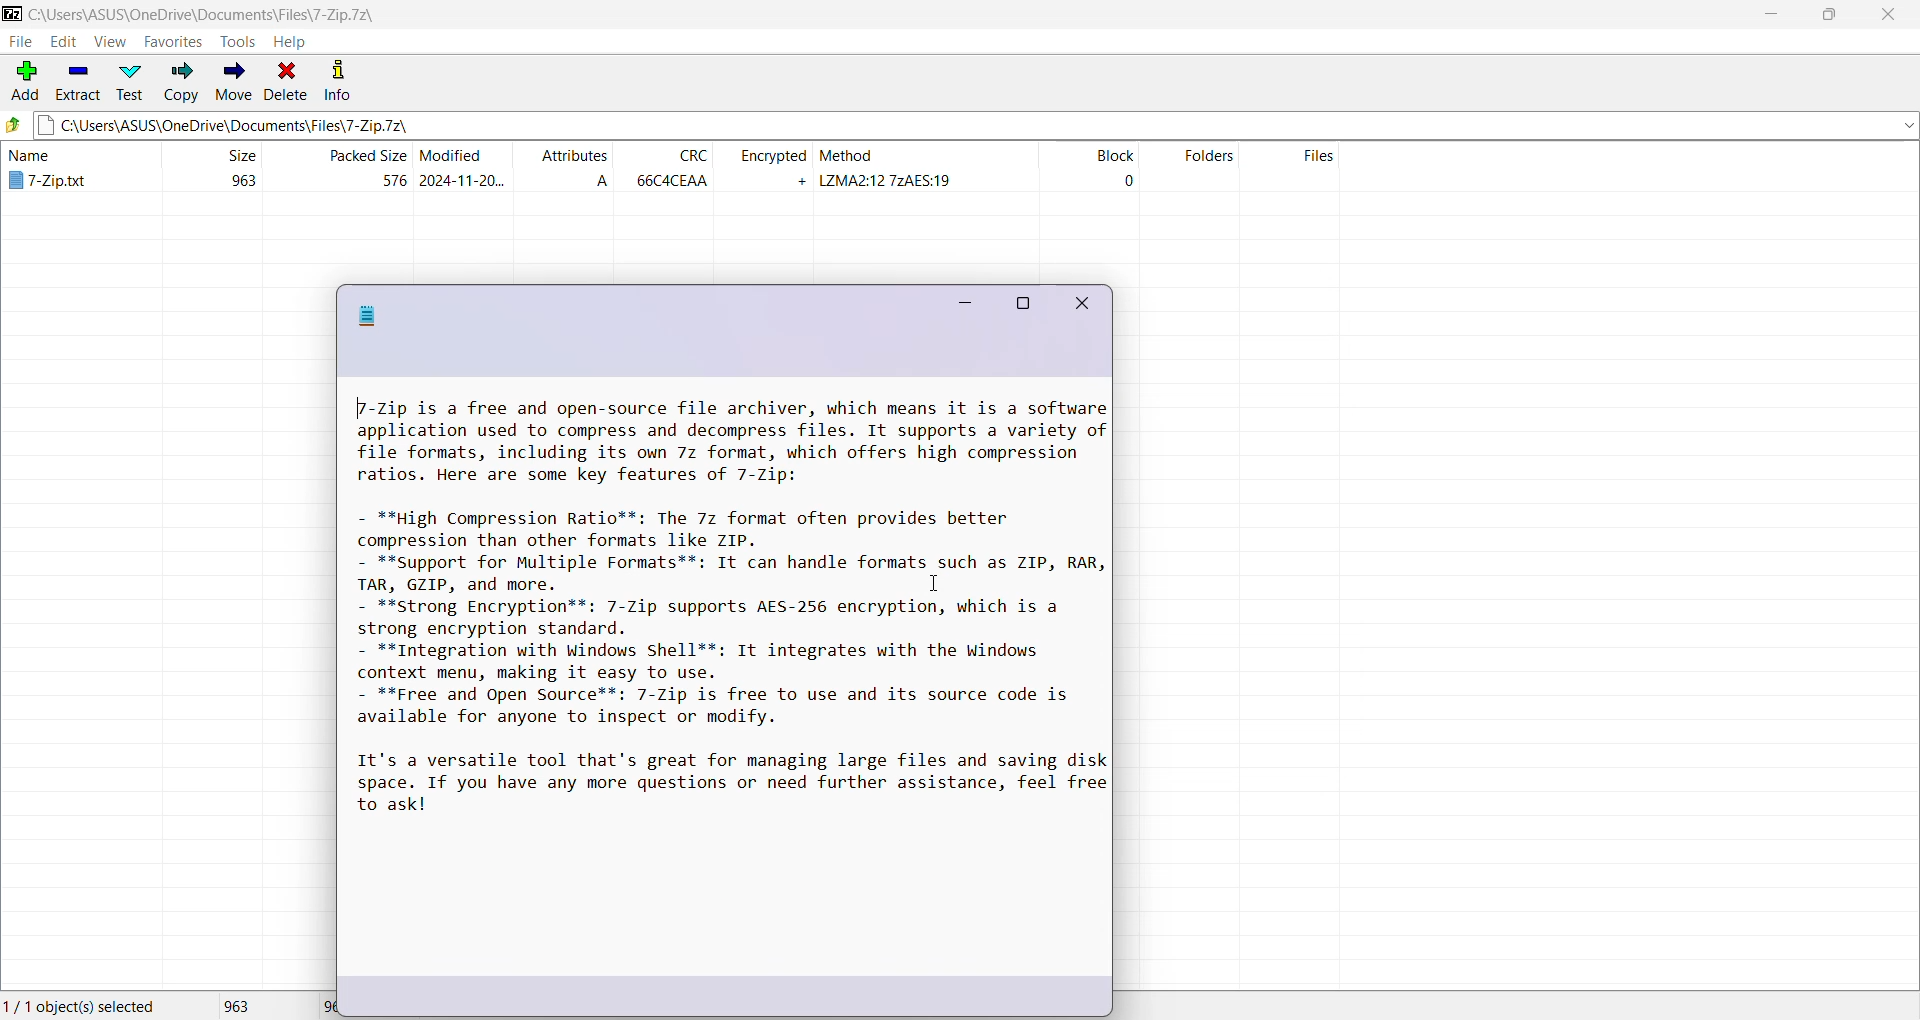 This screenshot has height=1020, width=1920. I want to click on View, so click(109, 41).